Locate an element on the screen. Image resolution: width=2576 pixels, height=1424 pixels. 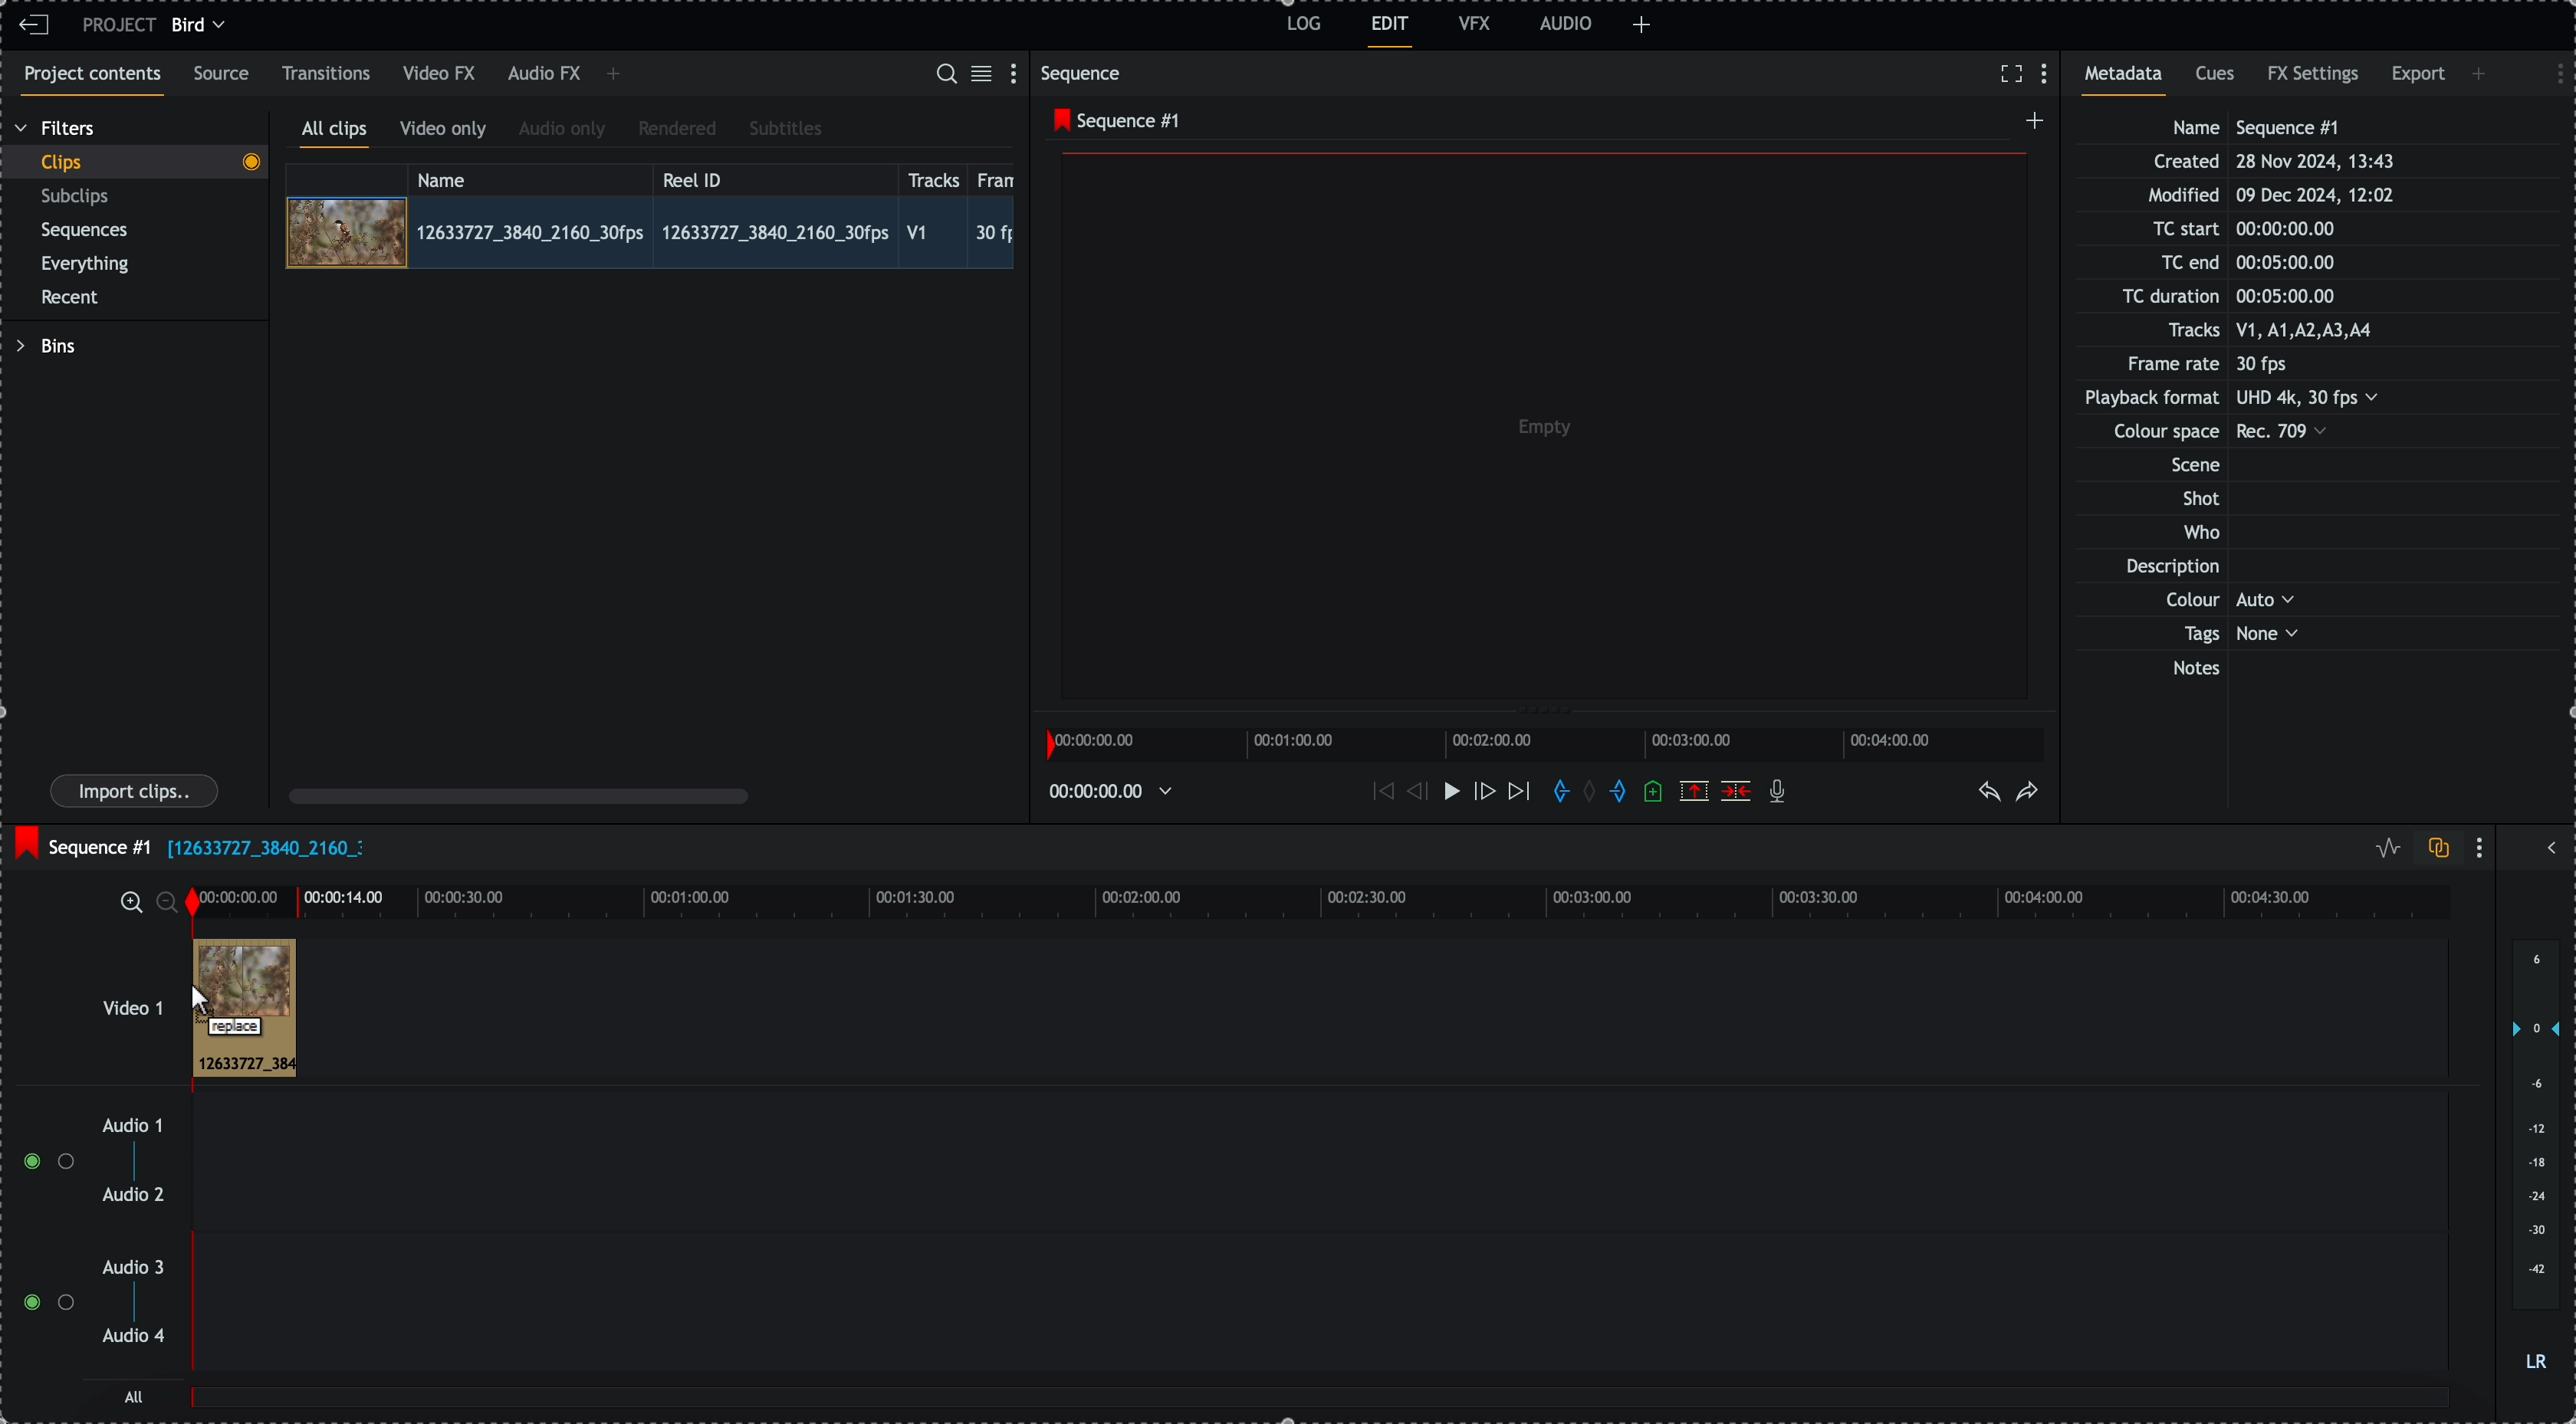
subclips is located at coordinates (79, 197).